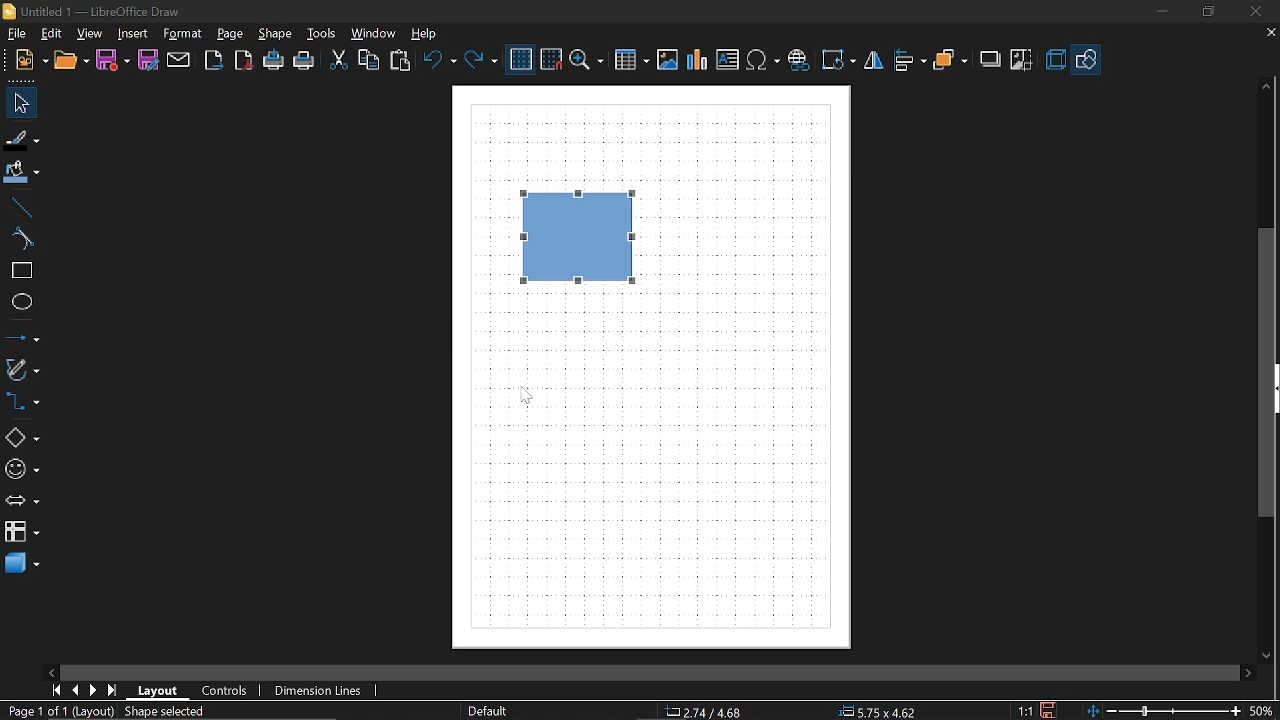  Describe the element at coordinates (838, 60) in the screenshot. I see `Rotate` at that location.